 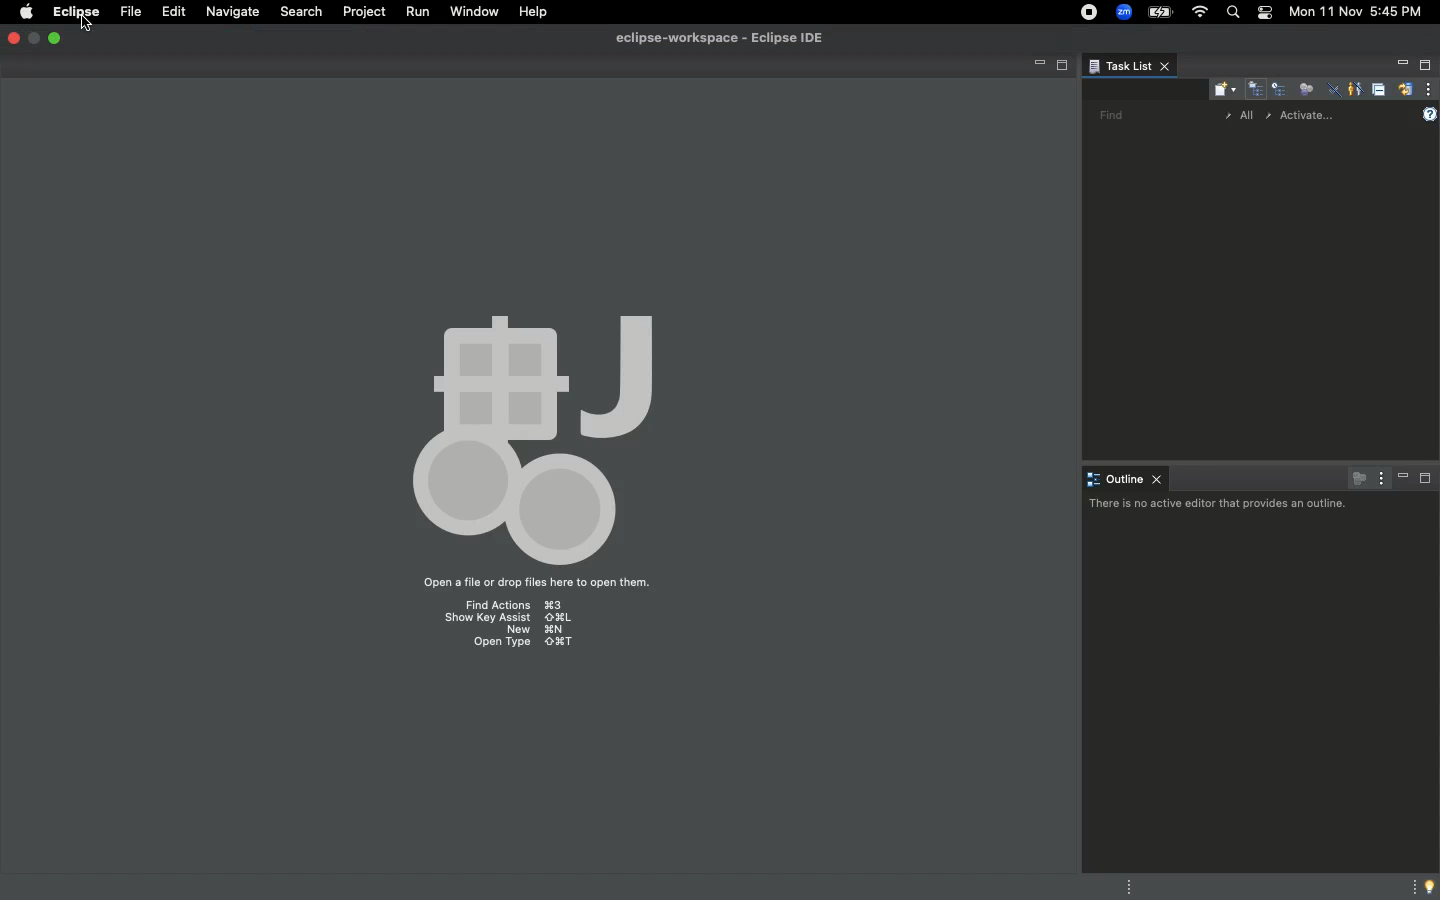 I want to click on Apple logo, so click(x=27, y=12).